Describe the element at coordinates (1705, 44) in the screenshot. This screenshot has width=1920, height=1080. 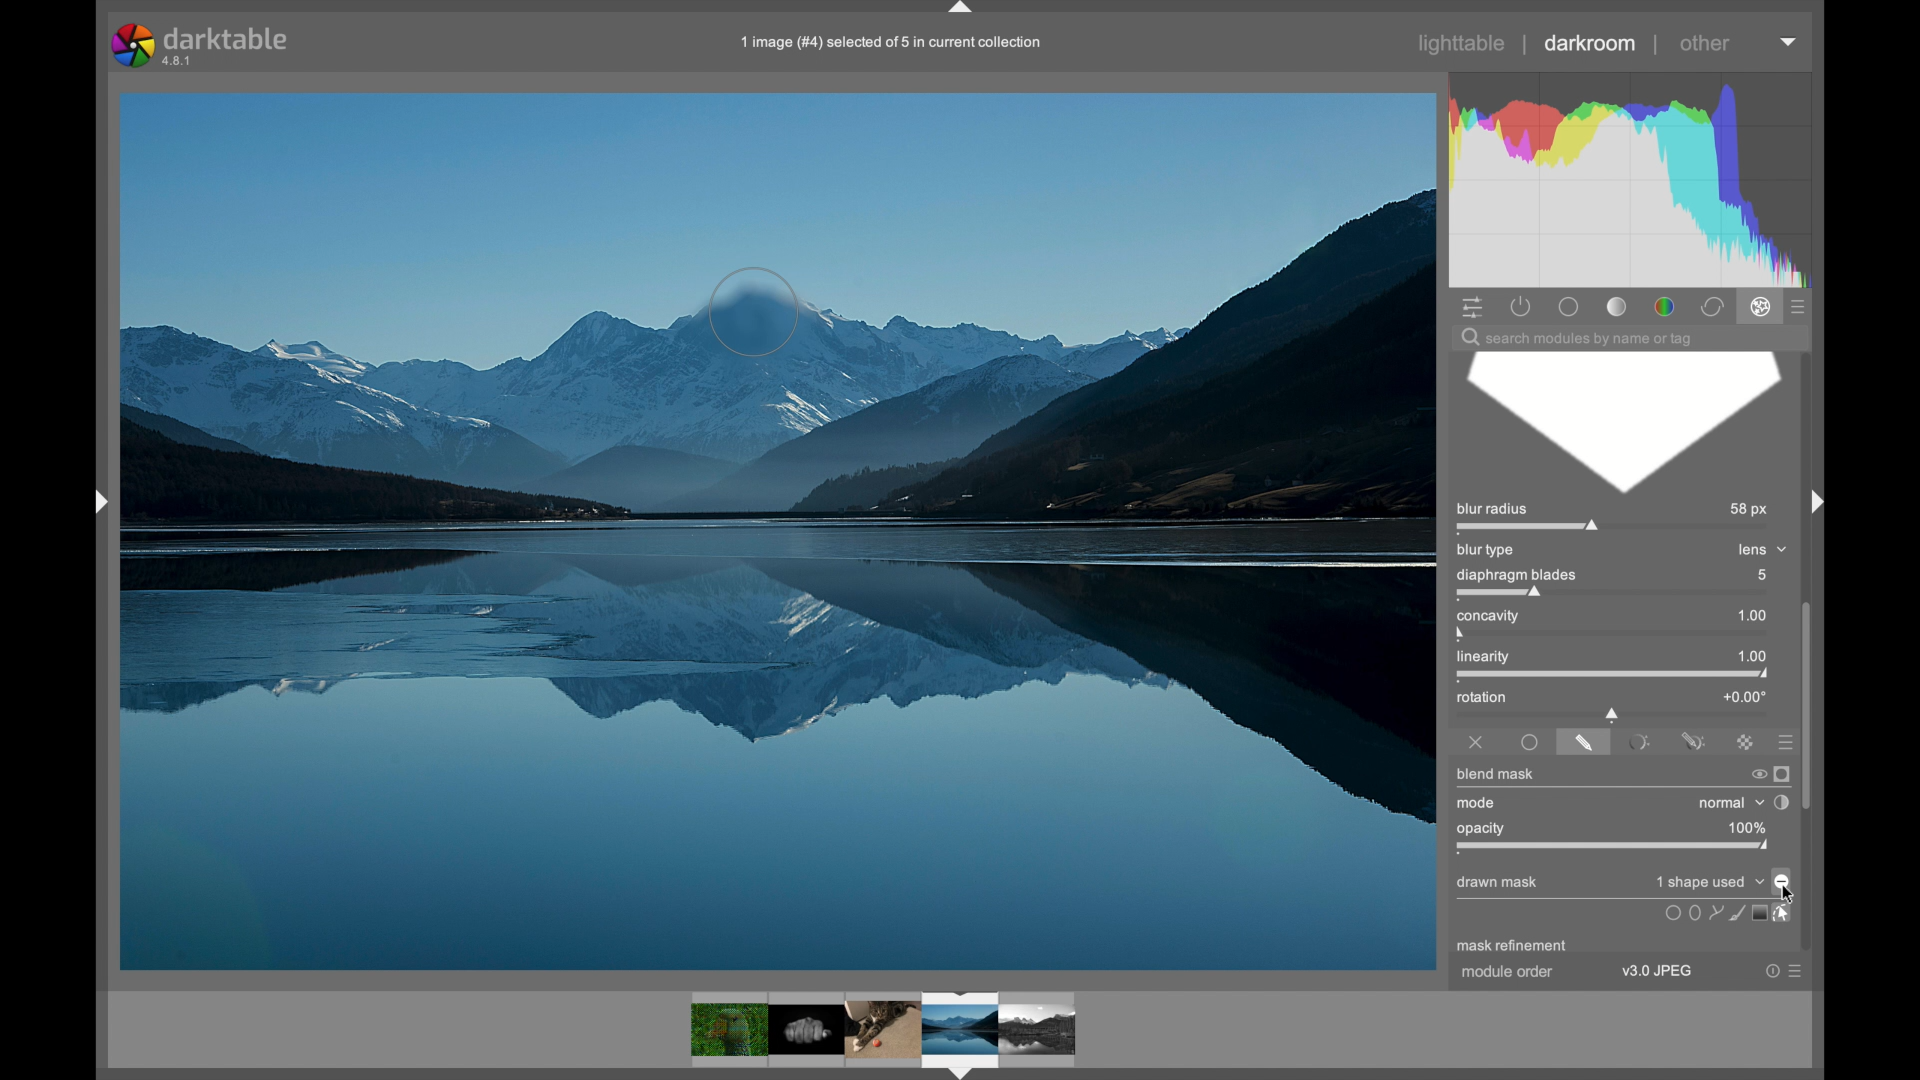
I see `other` at that location.